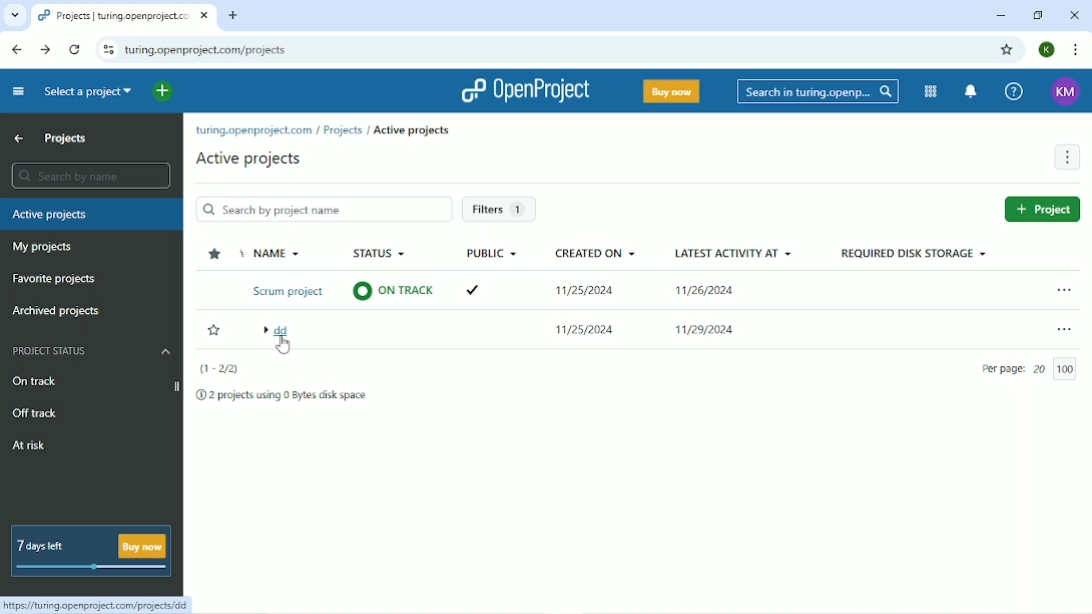  Describe the element at coordinates (583, 330) in the screenshot. I see `date` at that location.